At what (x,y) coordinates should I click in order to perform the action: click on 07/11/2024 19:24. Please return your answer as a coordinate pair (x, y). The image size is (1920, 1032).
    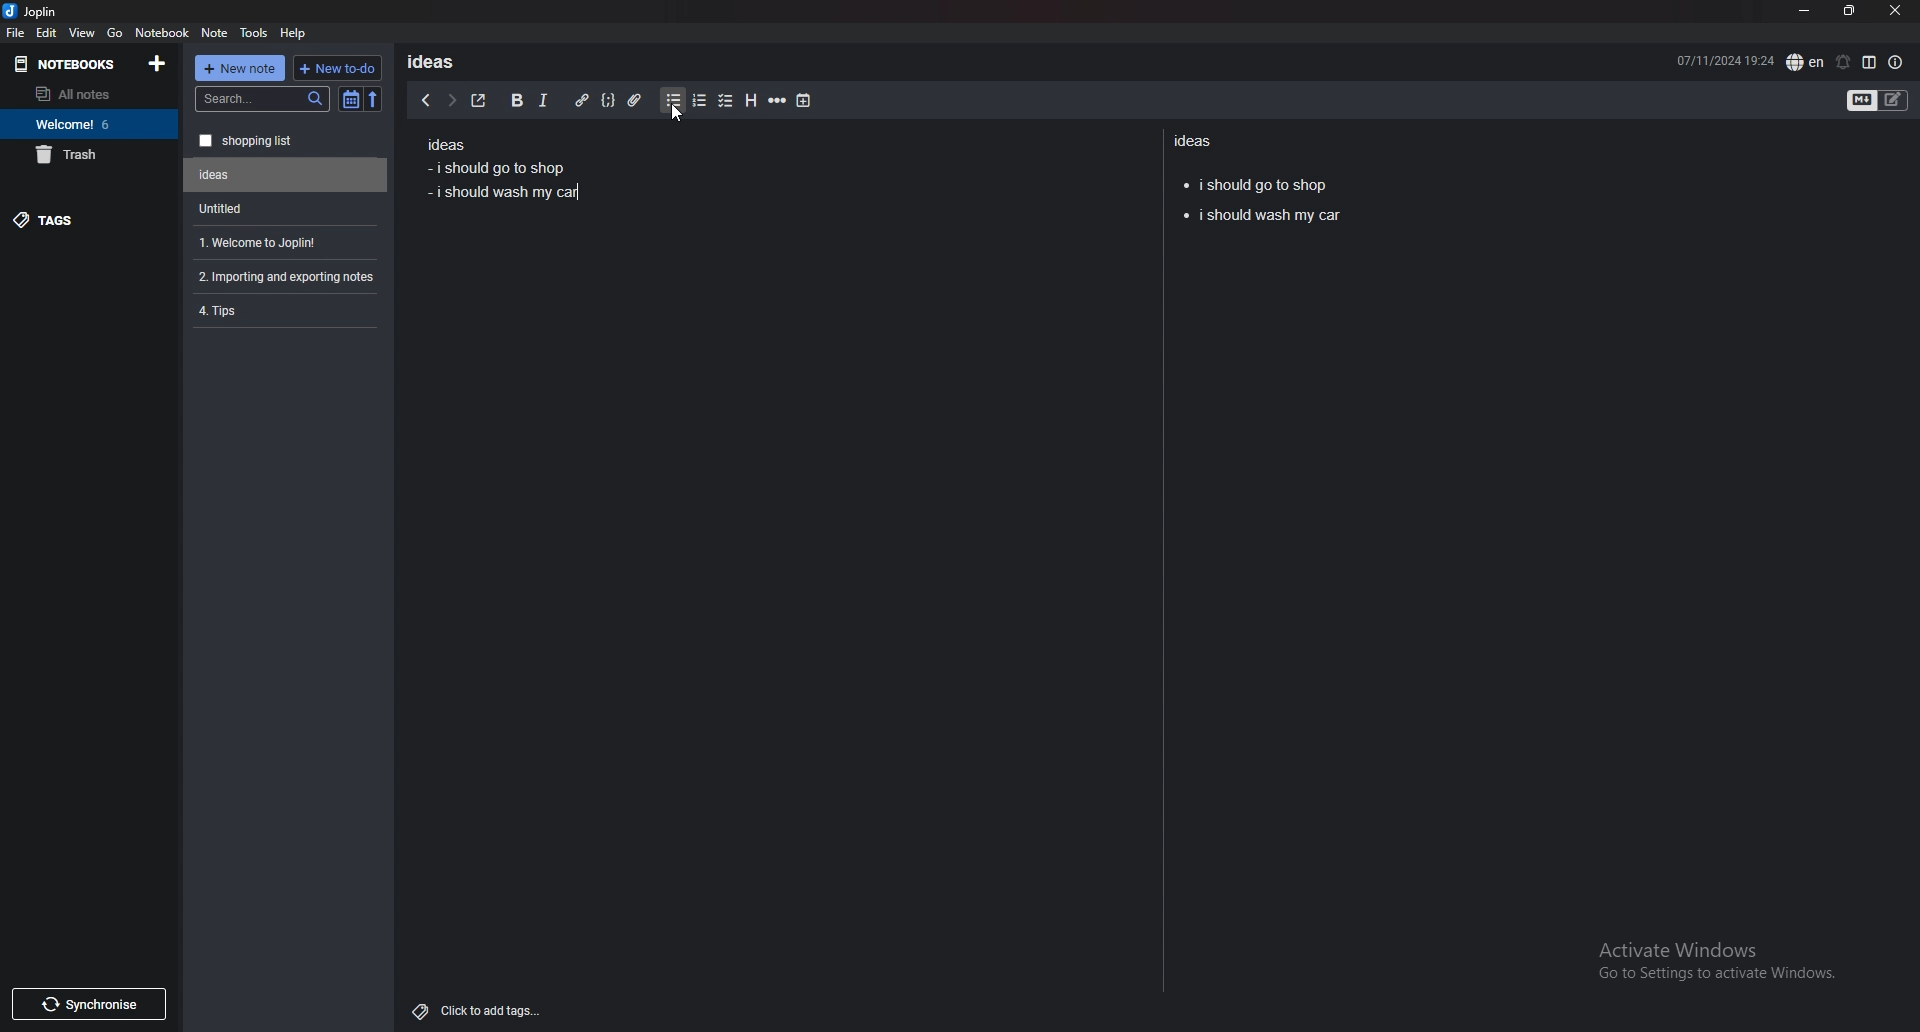
    Looking at the image, I should click on (1725, 59).